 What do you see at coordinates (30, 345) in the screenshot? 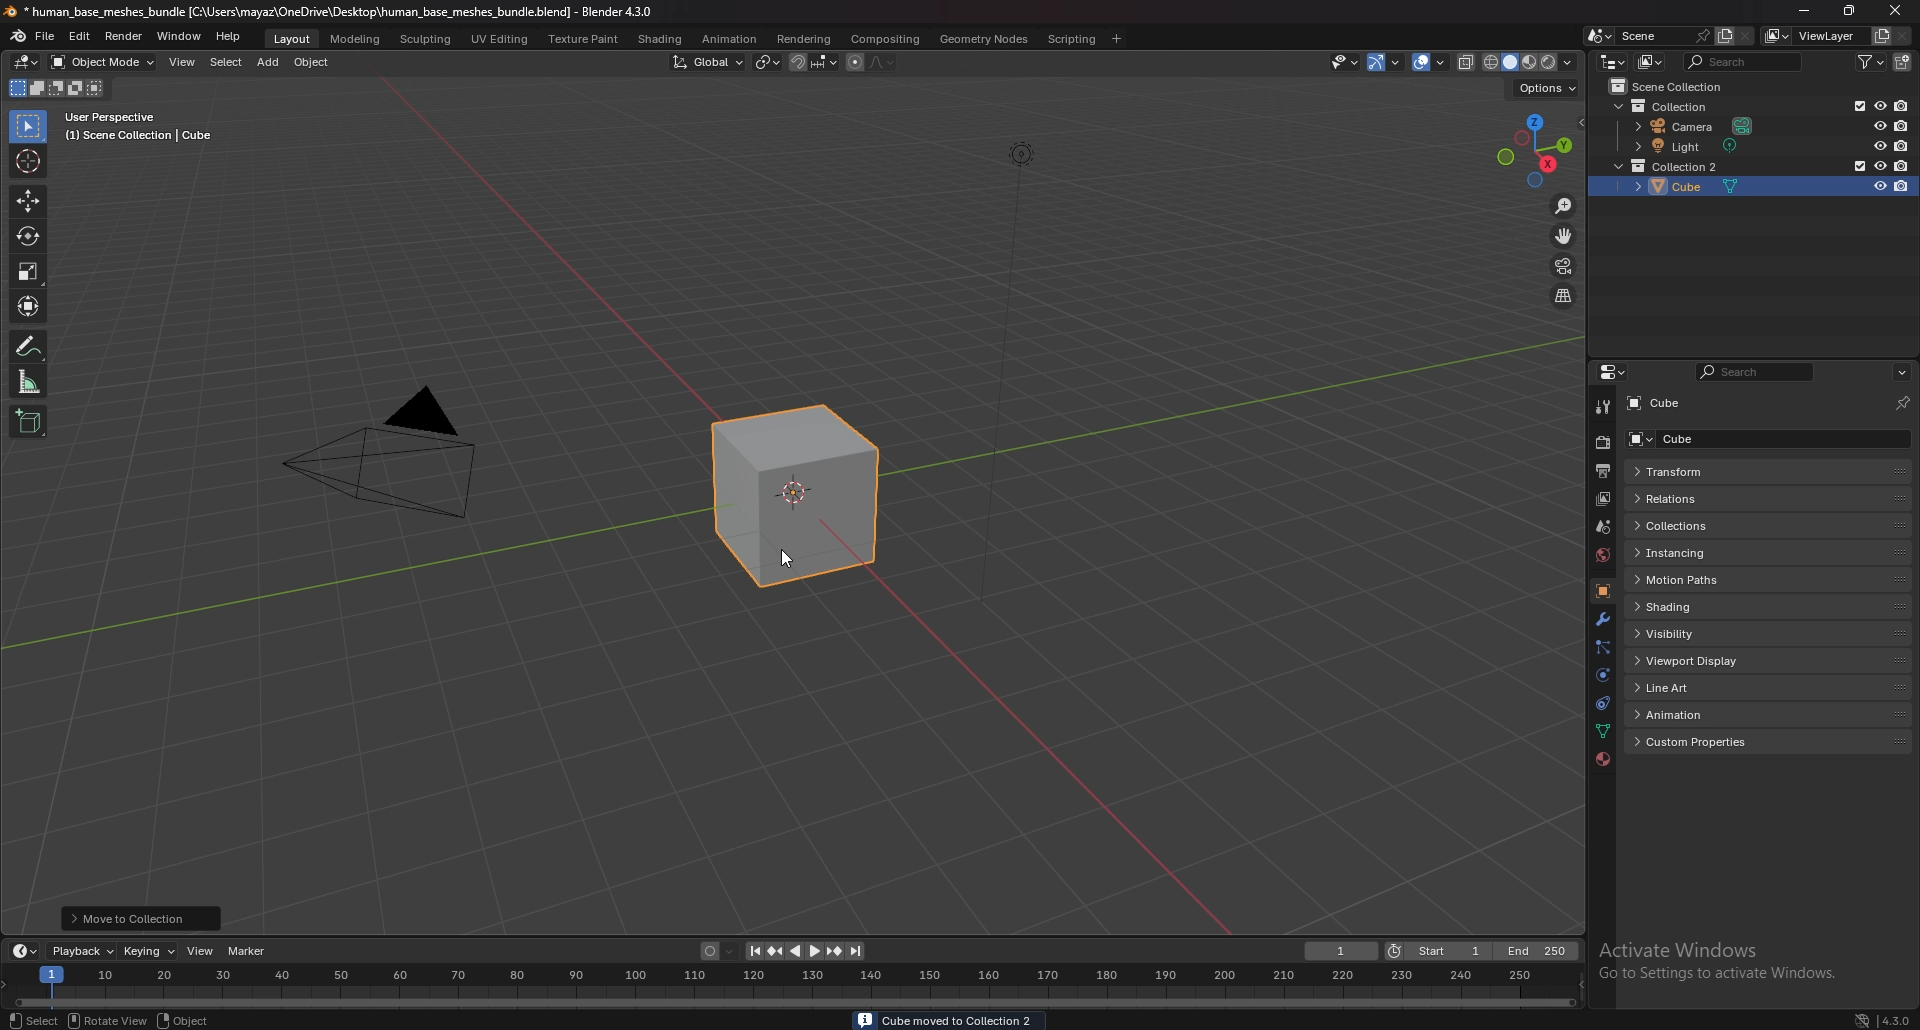
I see `annotation` at bounding box center [30, 345].